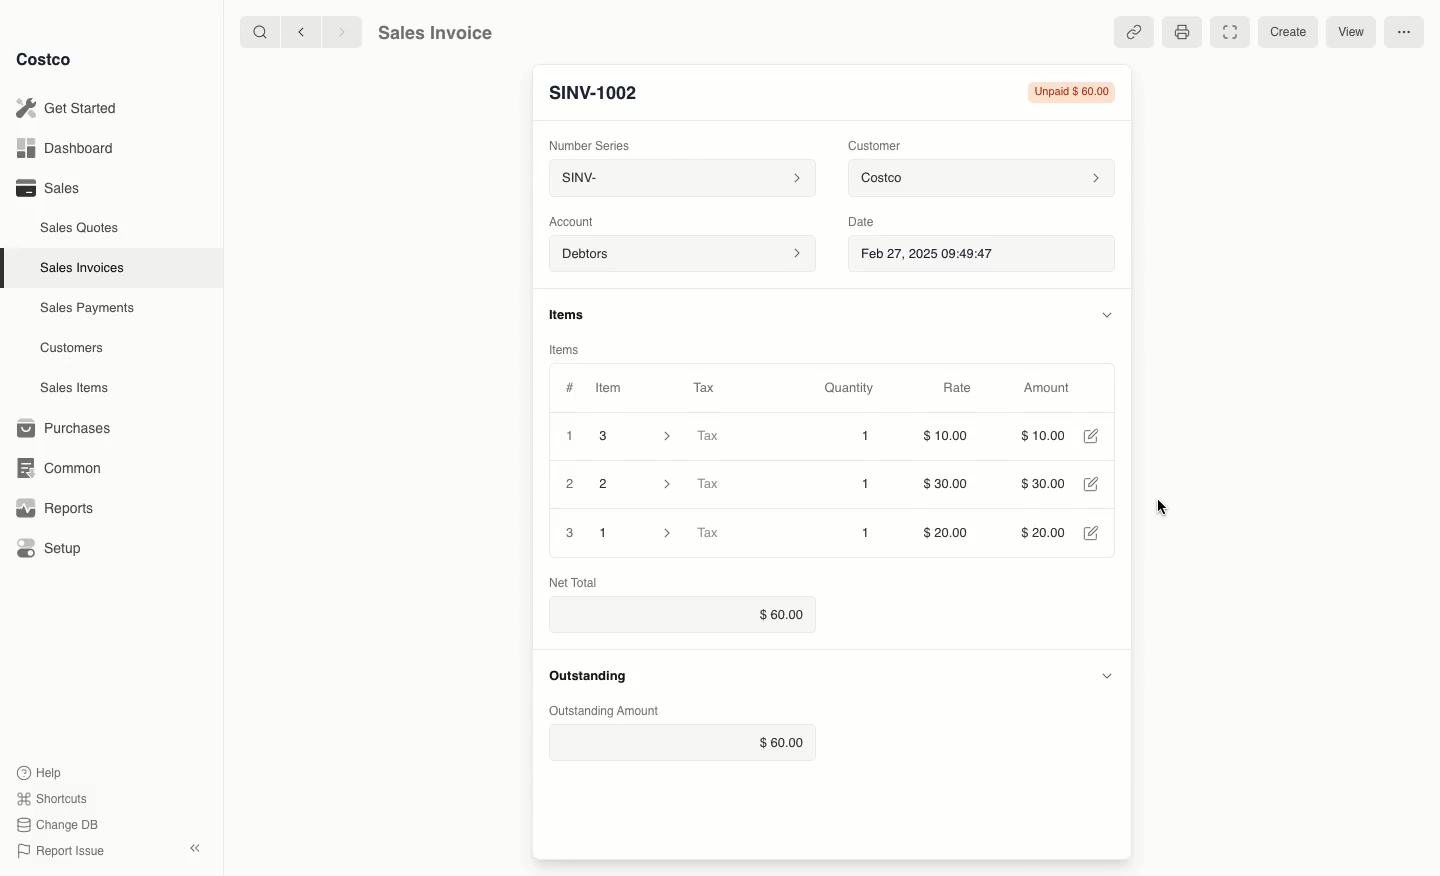 The width and height of the screenshot is (1440, 876). I want to click on Unpaid, so click(1074, 91).